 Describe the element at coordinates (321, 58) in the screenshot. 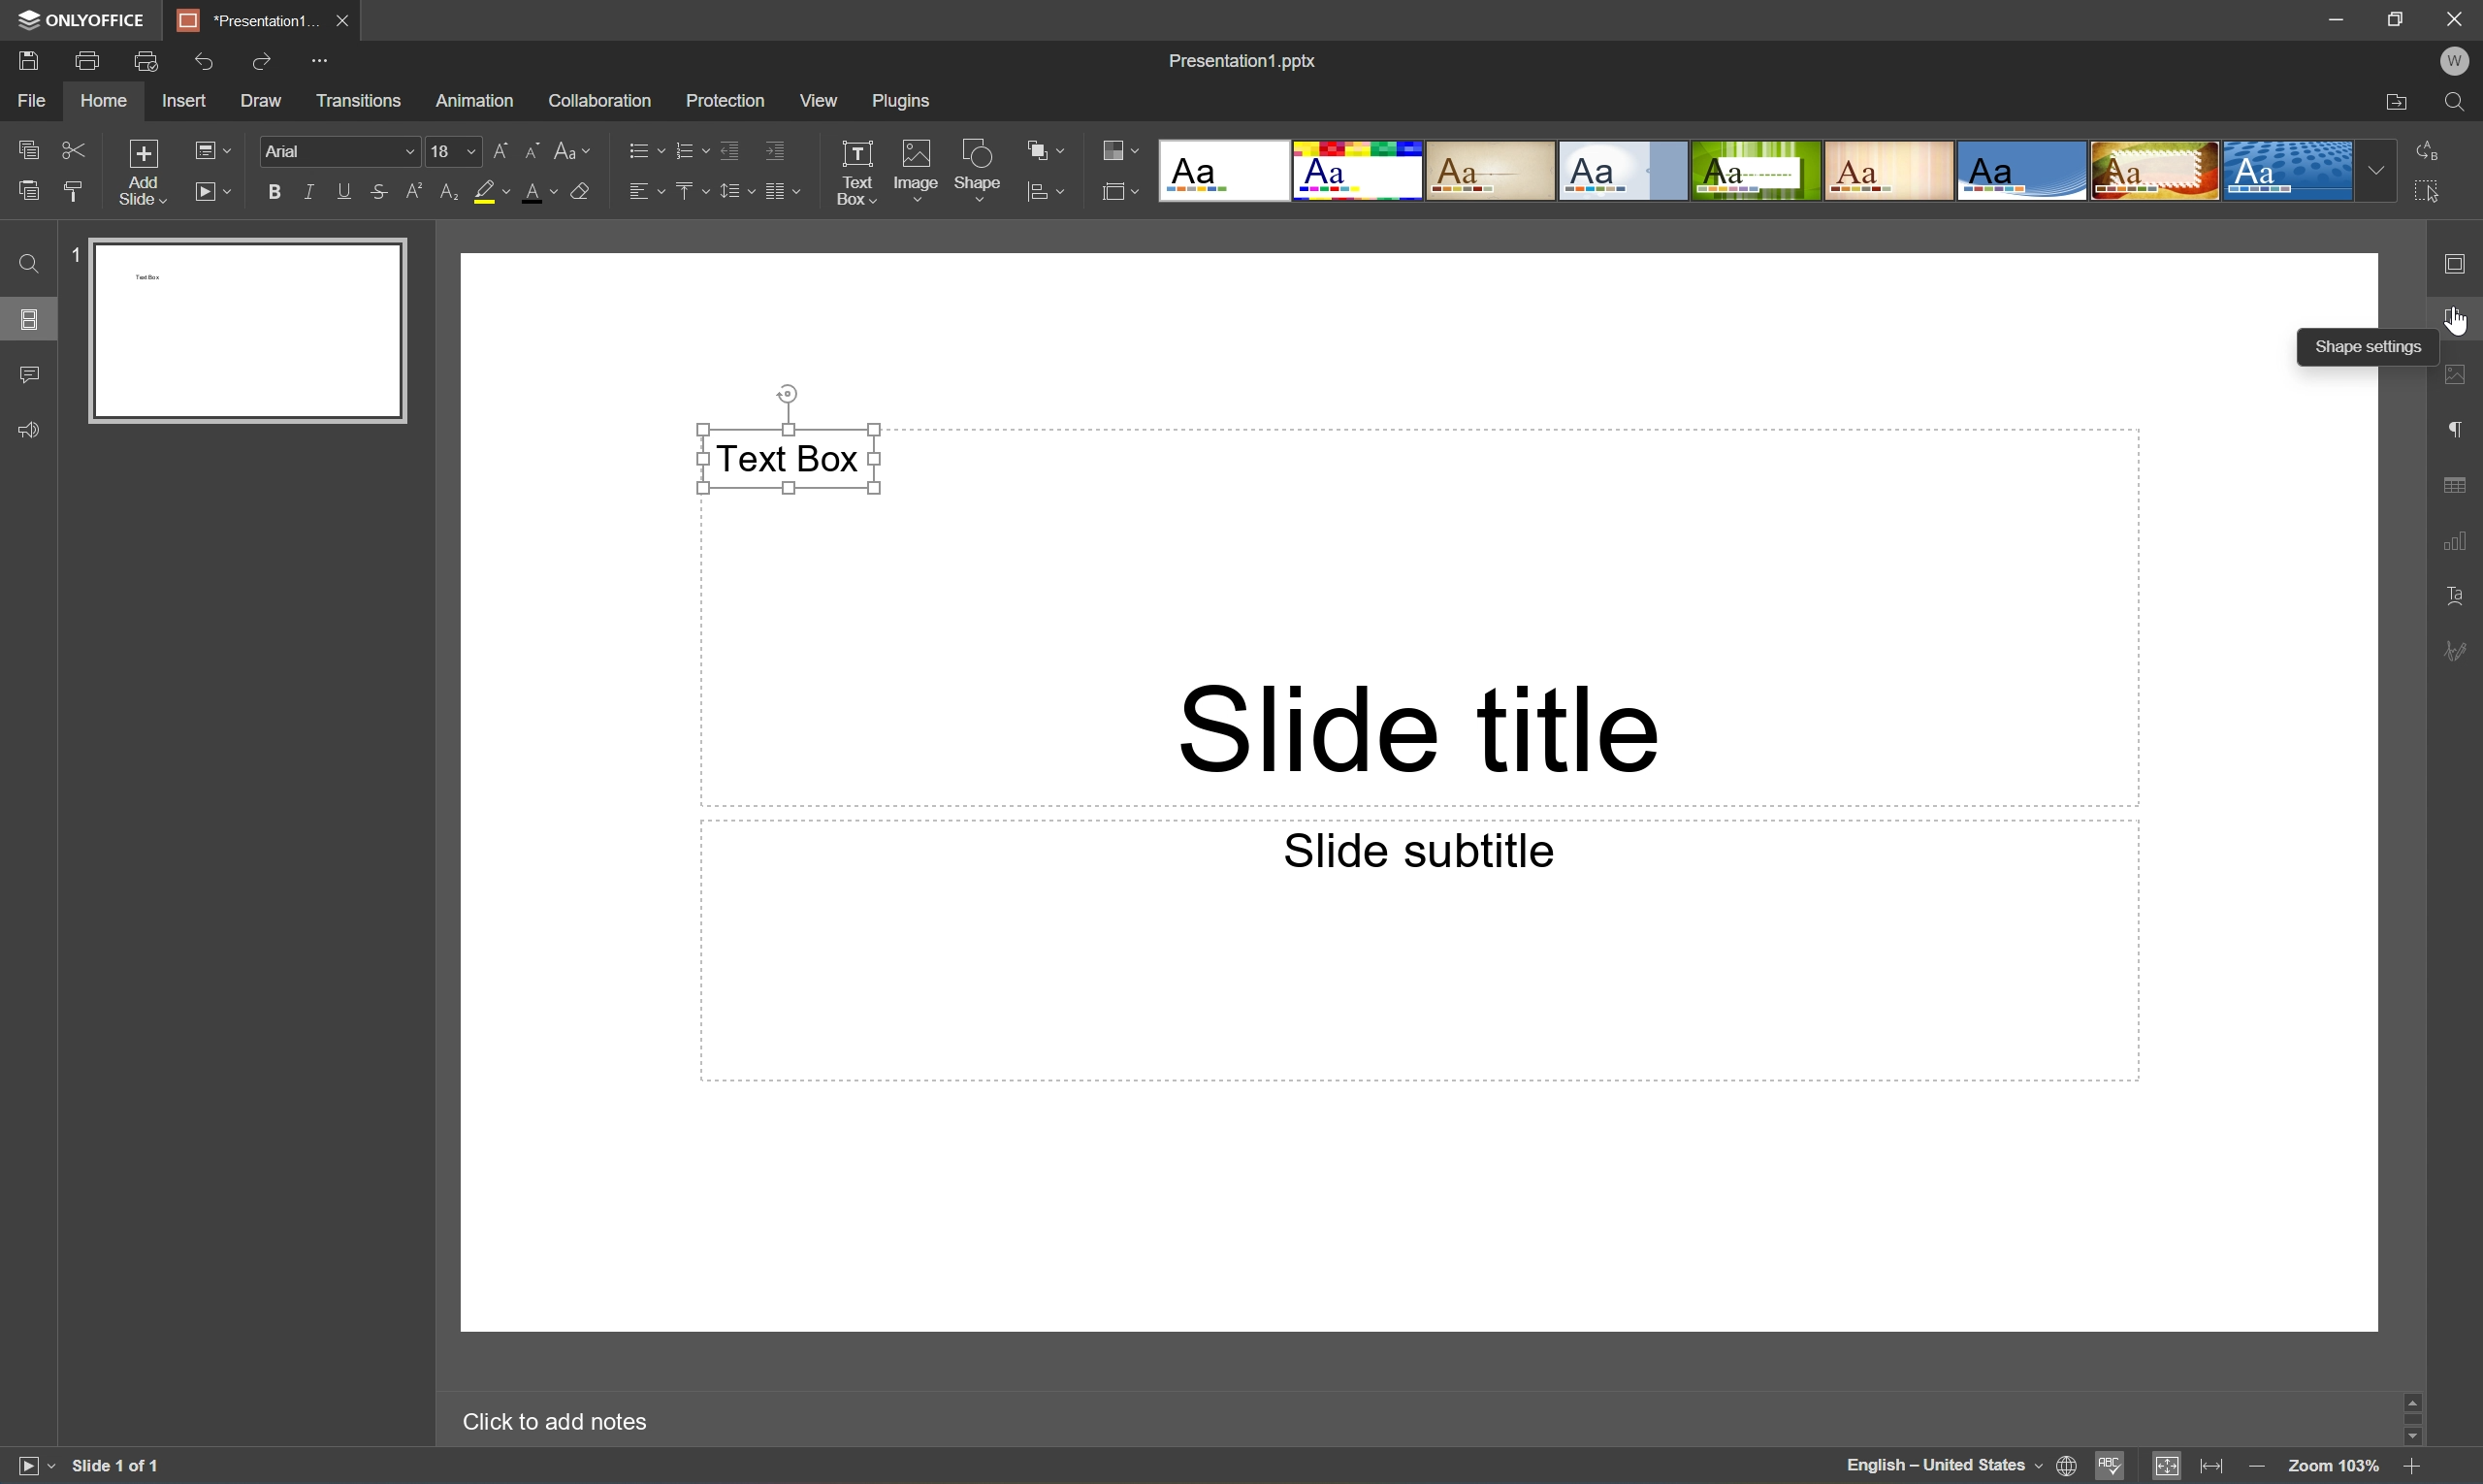

I see `Customize quick access toolbar` at that location.